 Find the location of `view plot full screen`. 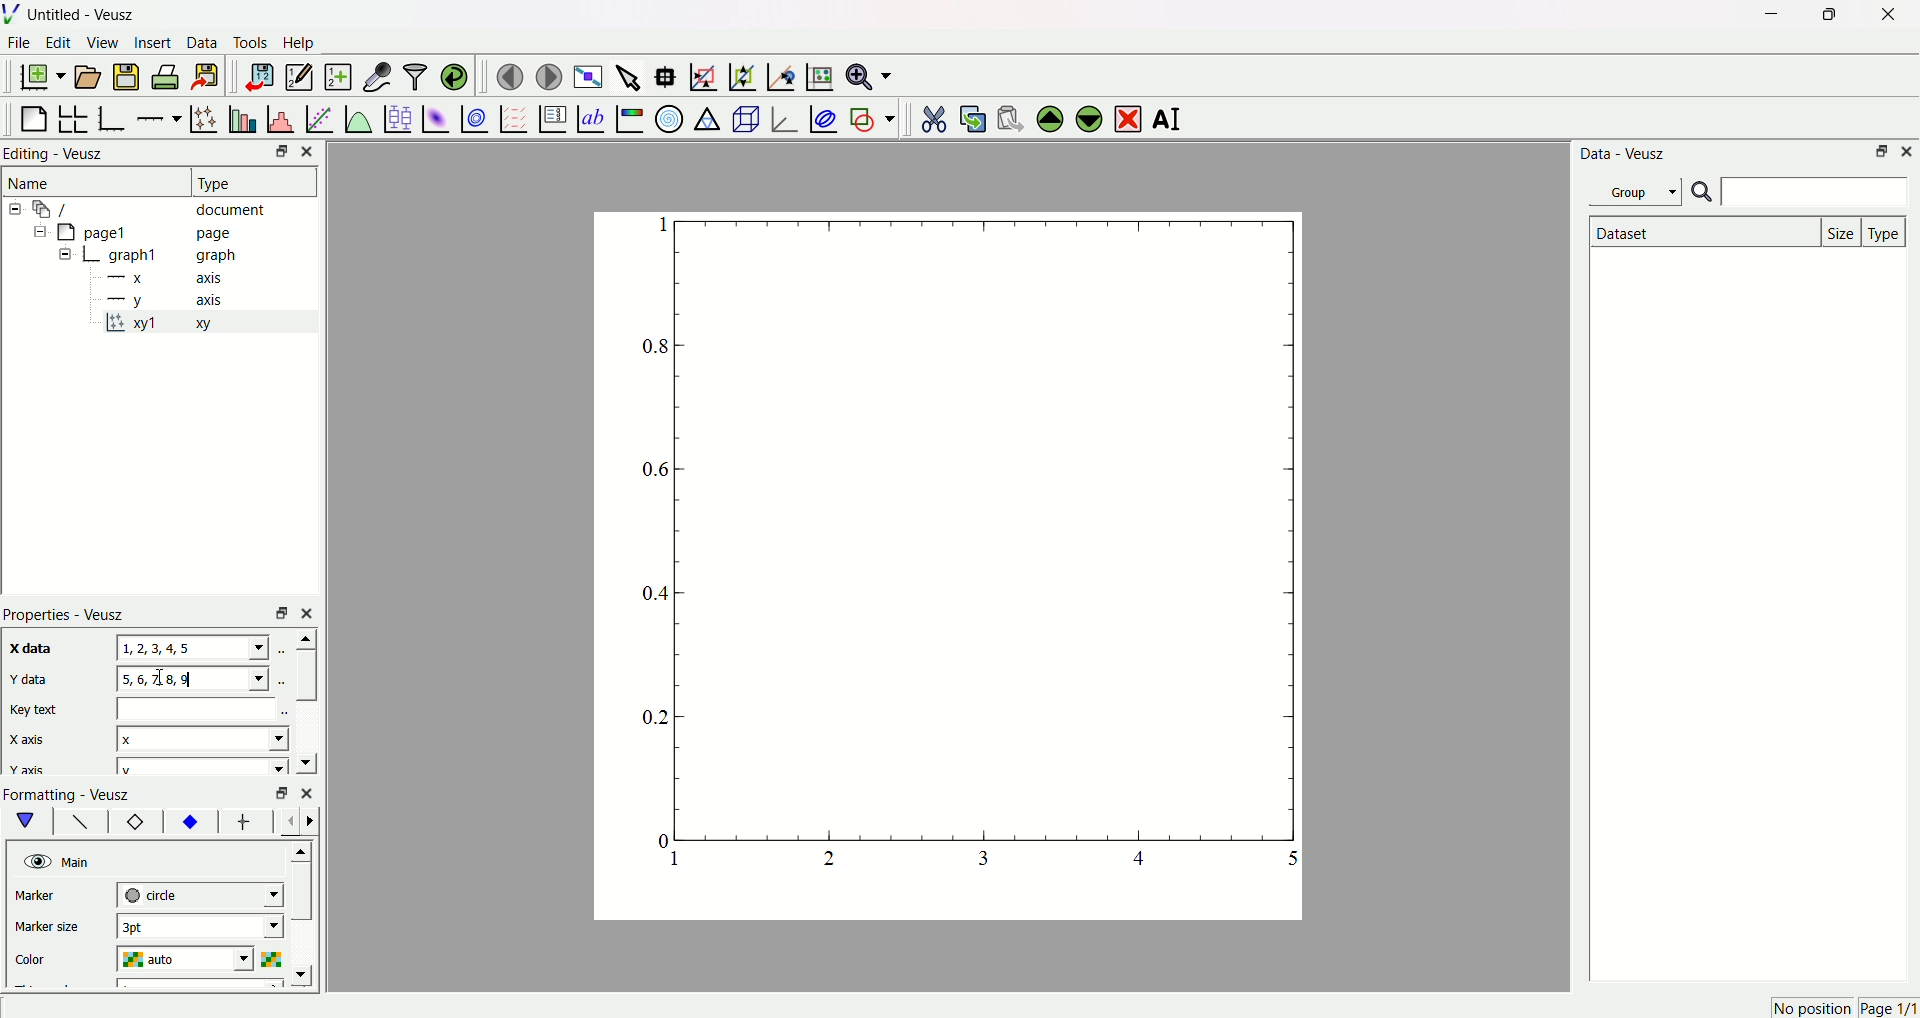

view plot full screen is located at coordinates (589, 74).